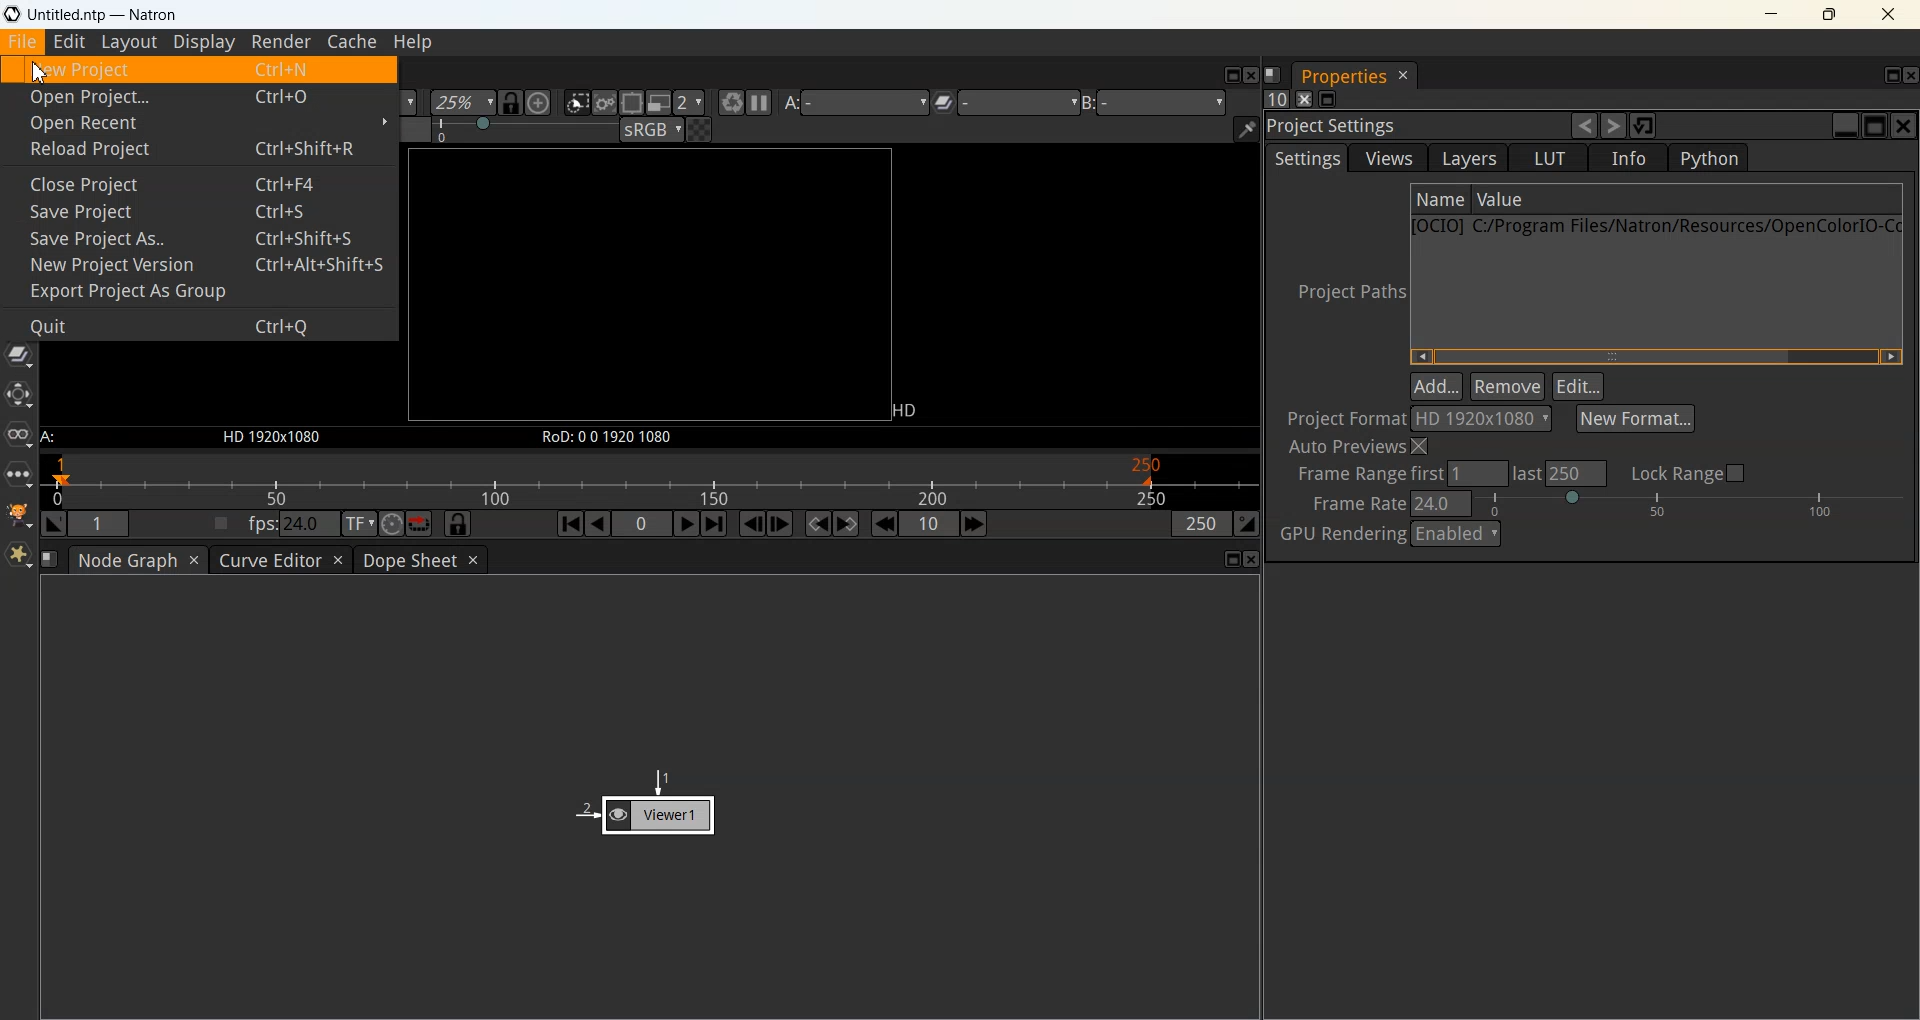  Describe the element at coordinates (701, 129) in the screenshot. I see `Checkboard` at that location.